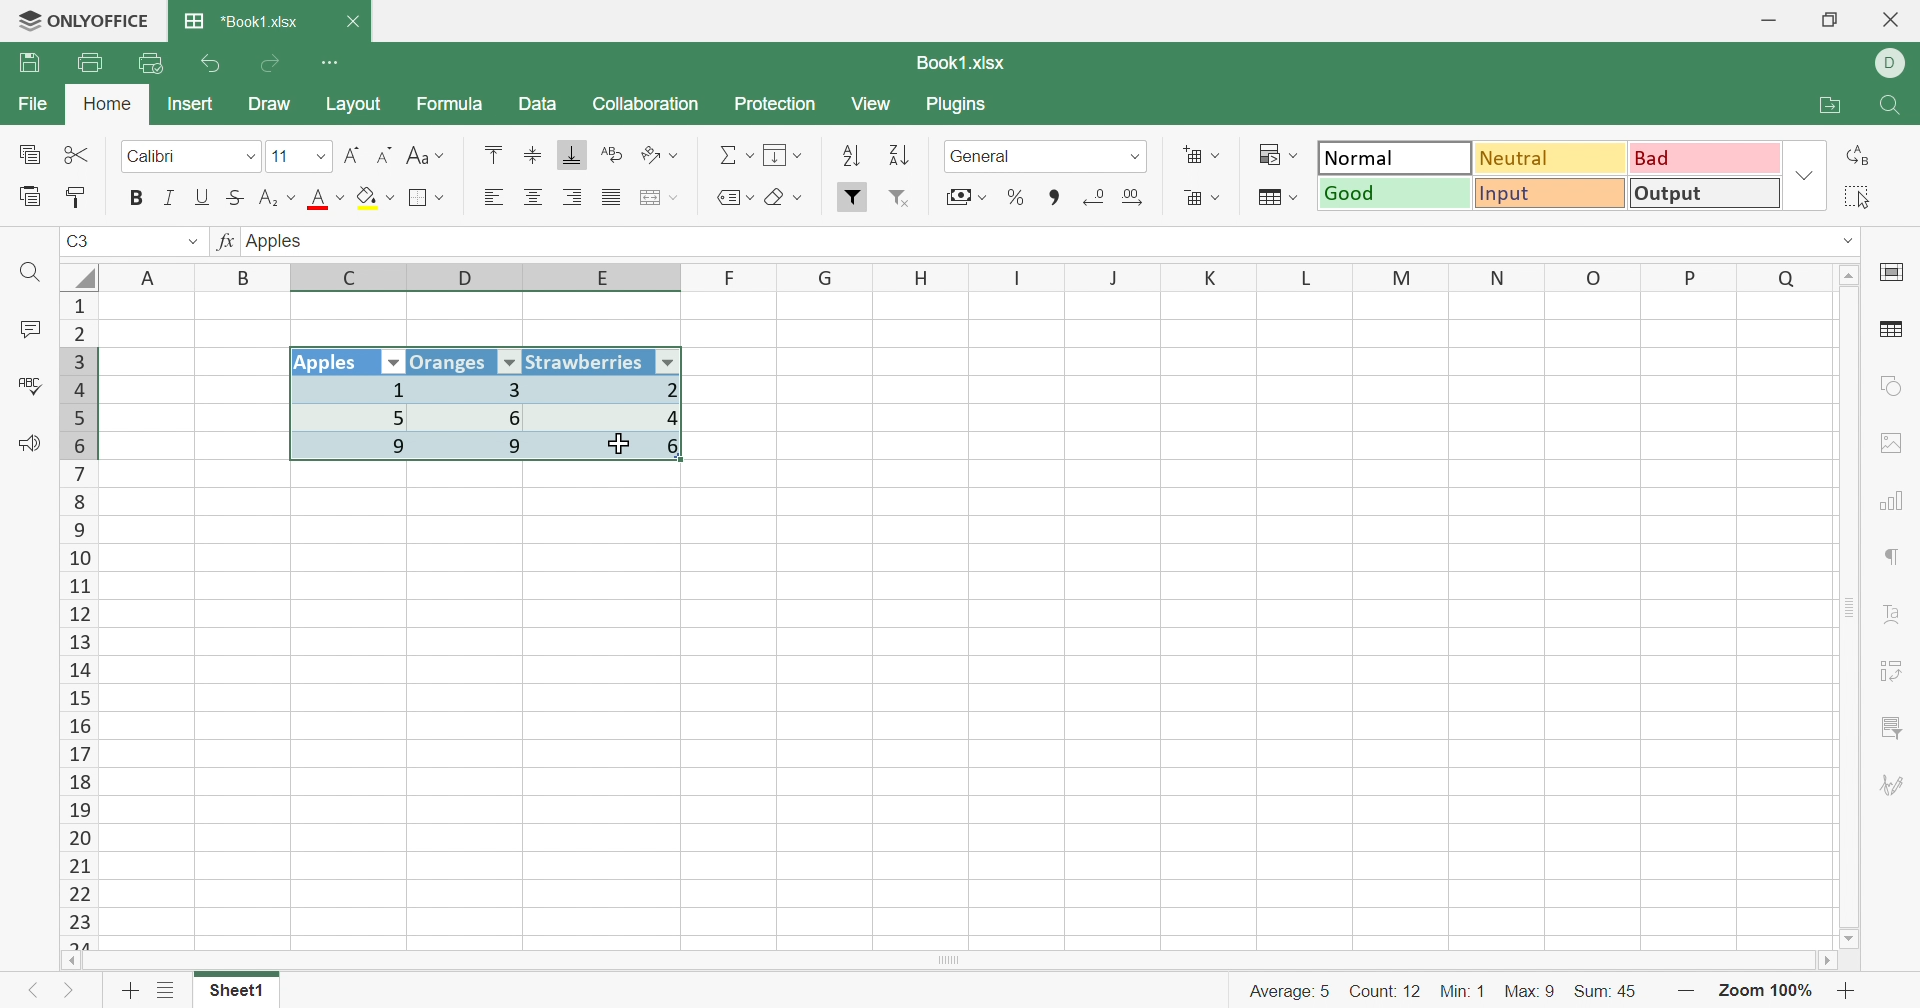 Image resolution: width=1920 pixels, height=1008 pixels. Describe the element at coordinates (538, 105) in the screenshot. I see `Data` at that location.